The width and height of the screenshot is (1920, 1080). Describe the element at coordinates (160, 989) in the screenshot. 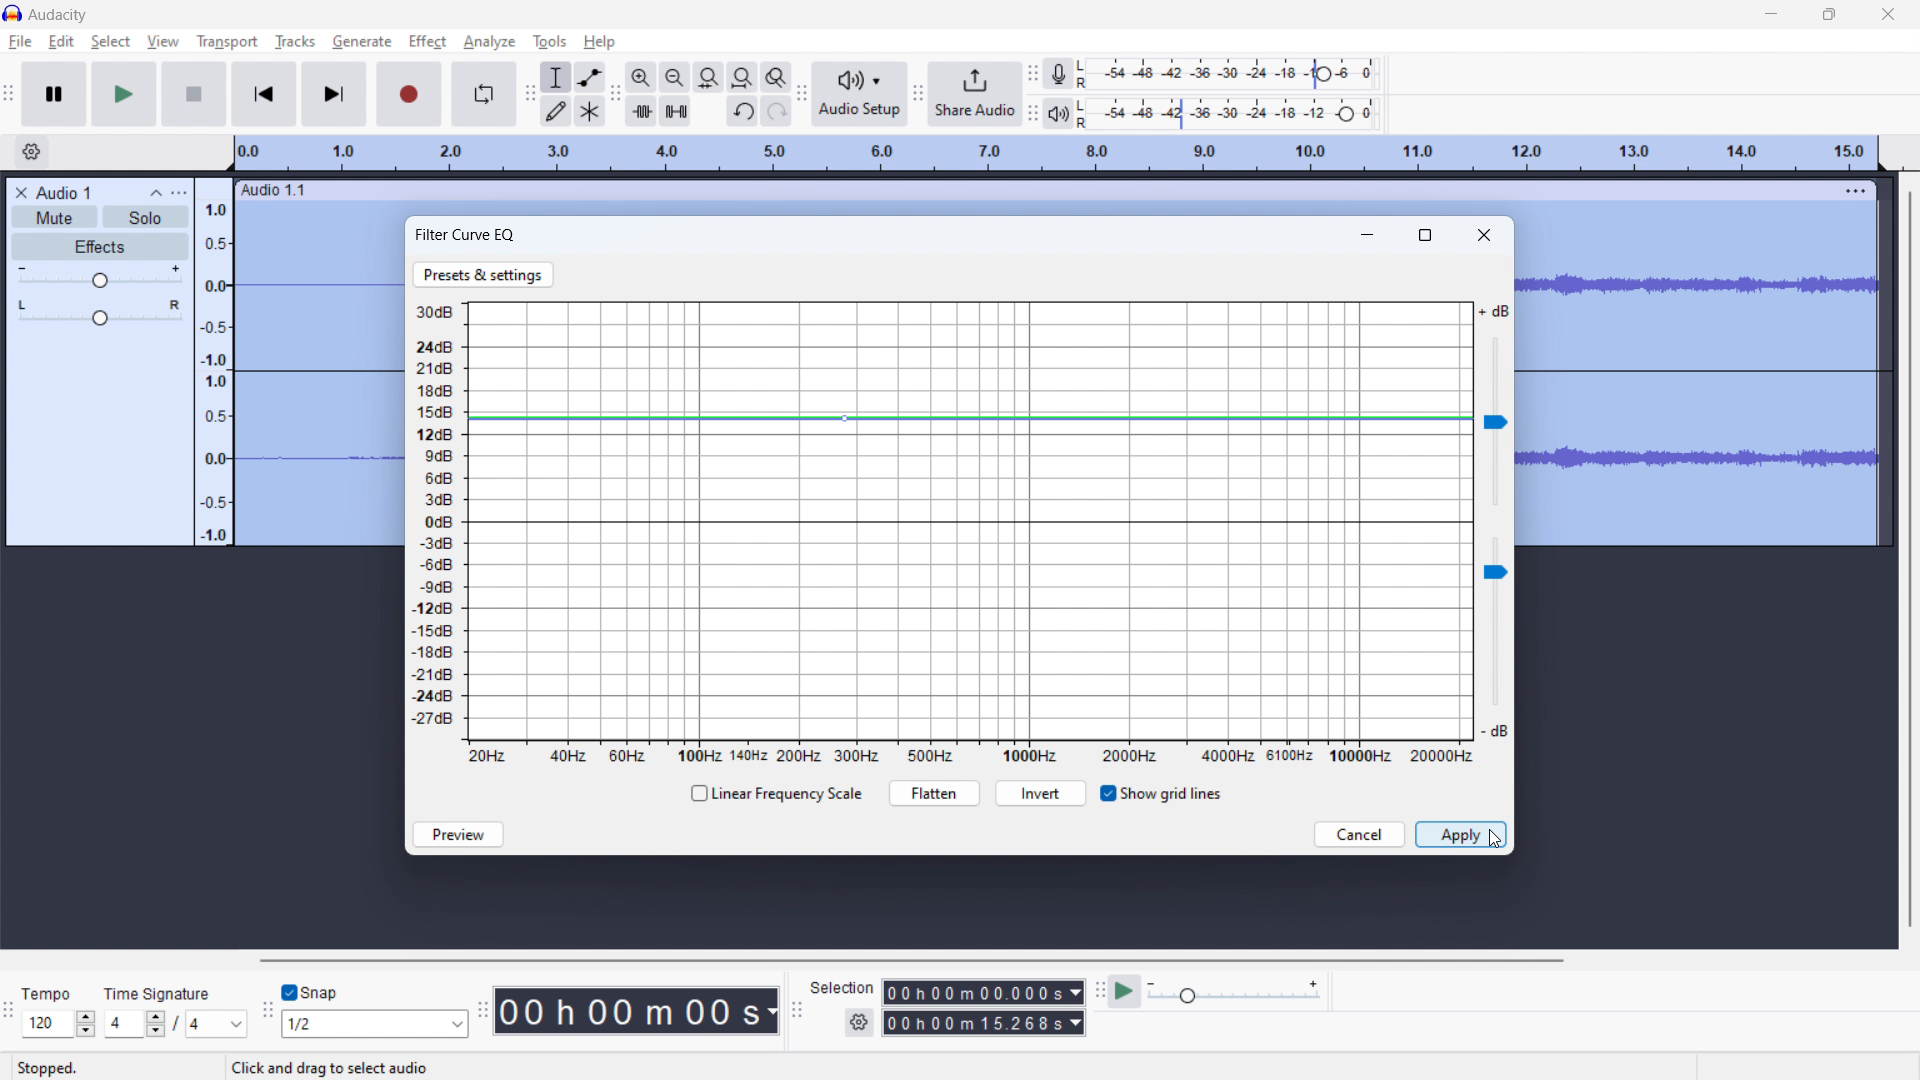

I see `Time Signature` at that location.